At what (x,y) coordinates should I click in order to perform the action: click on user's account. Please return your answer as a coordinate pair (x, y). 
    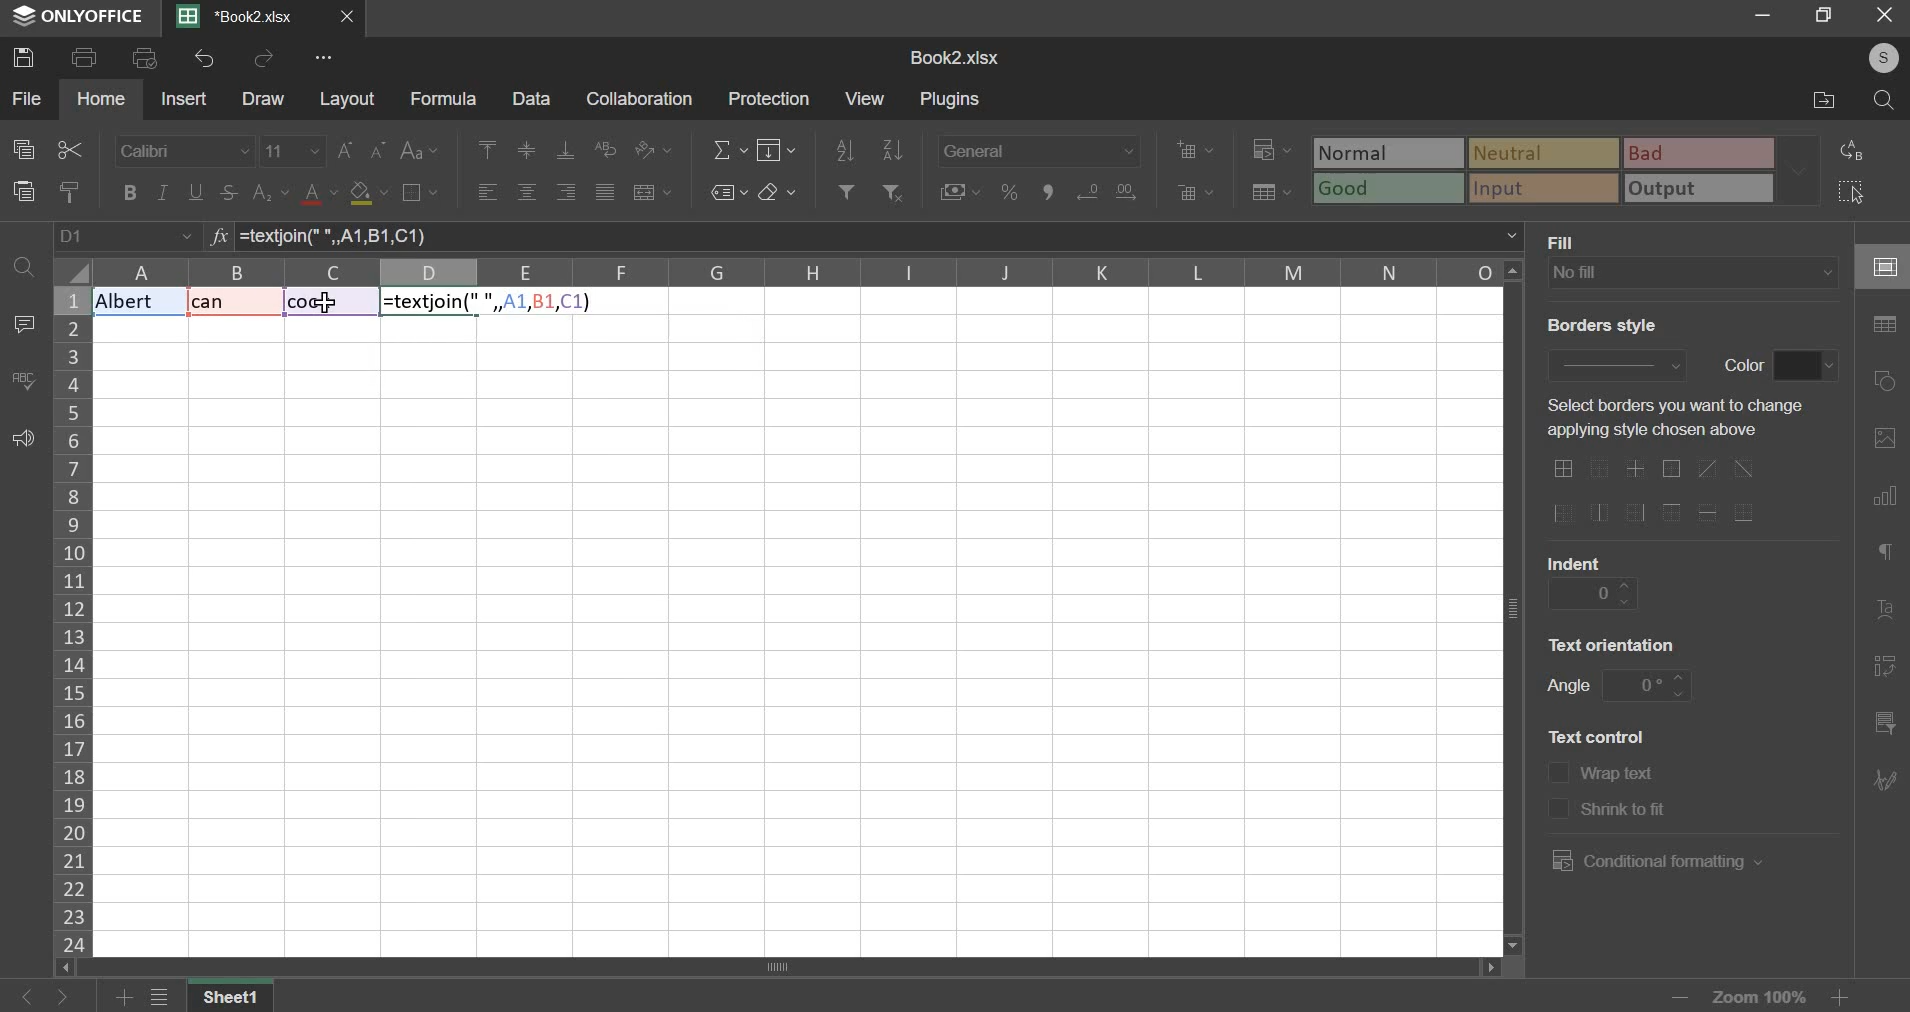
    Looking at the image, I should click on (1872, 56).